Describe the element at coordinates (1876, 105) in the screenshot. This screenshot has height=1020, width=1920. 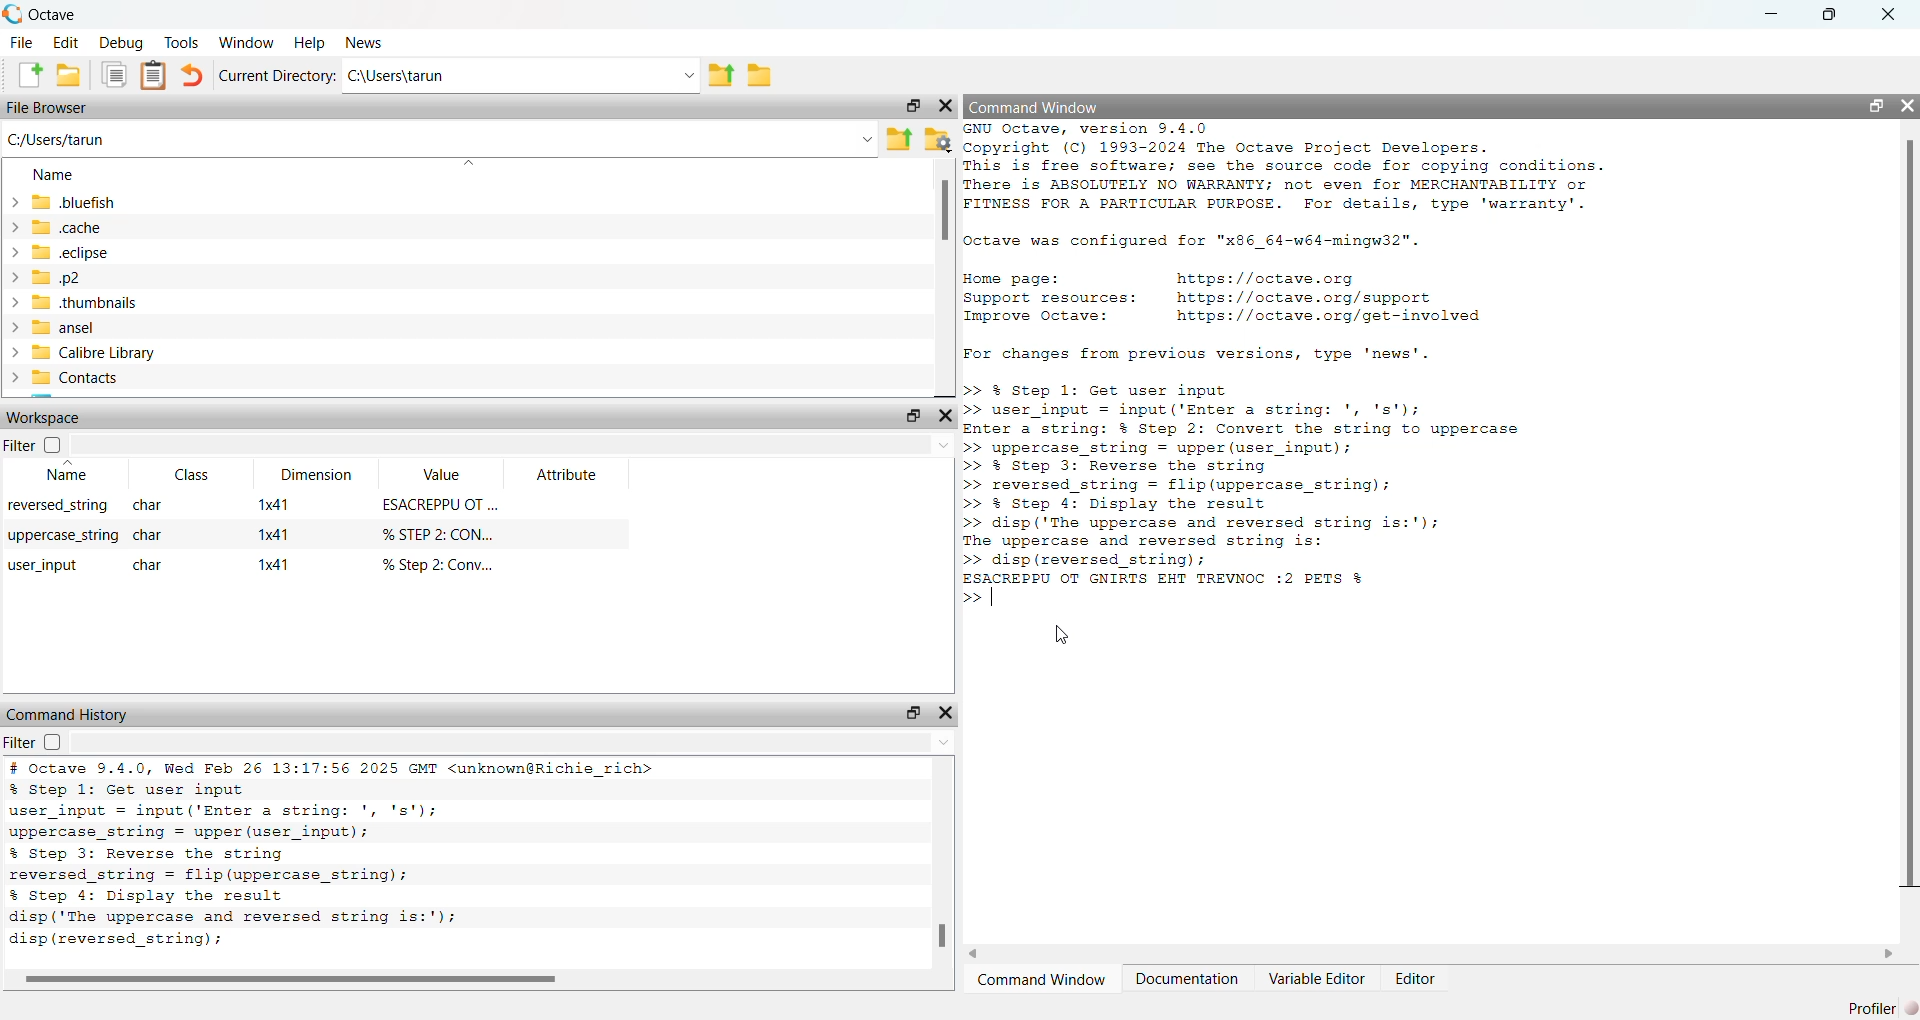
I see `unlock widget` at that location.